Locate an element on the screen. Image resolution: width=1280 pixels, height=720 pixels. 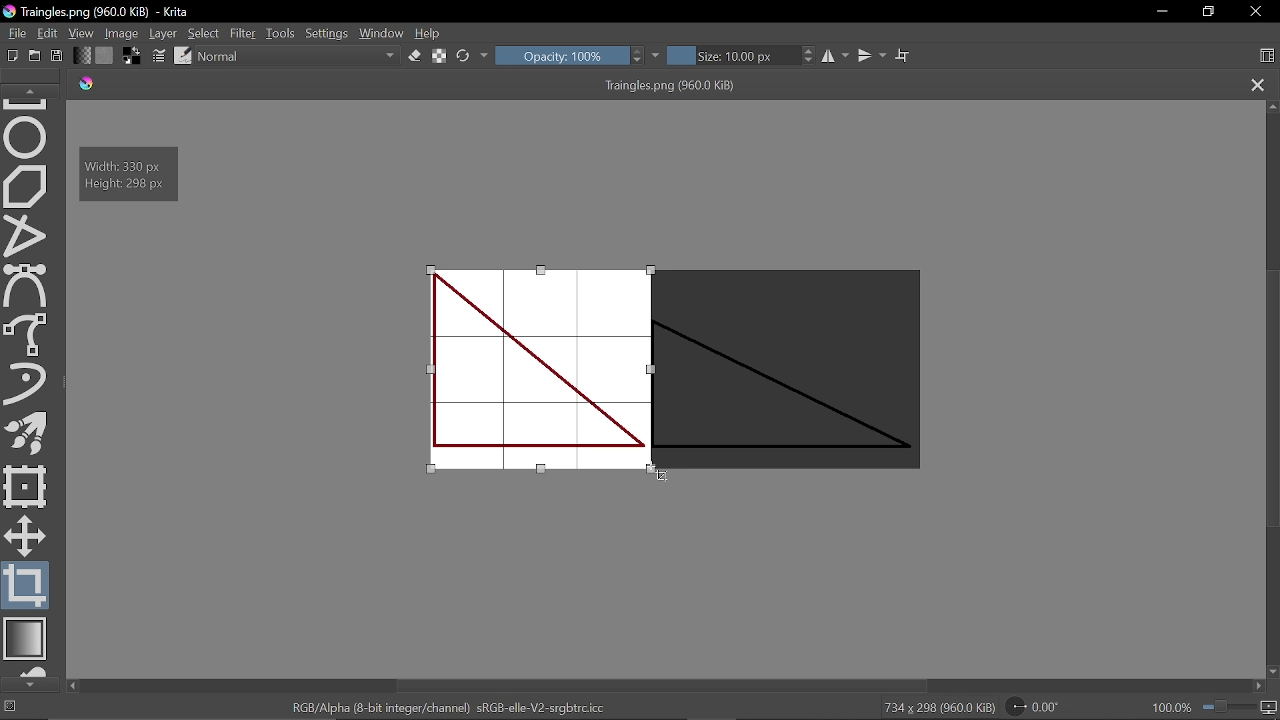
Move down is located at coordinates (1272, 672).